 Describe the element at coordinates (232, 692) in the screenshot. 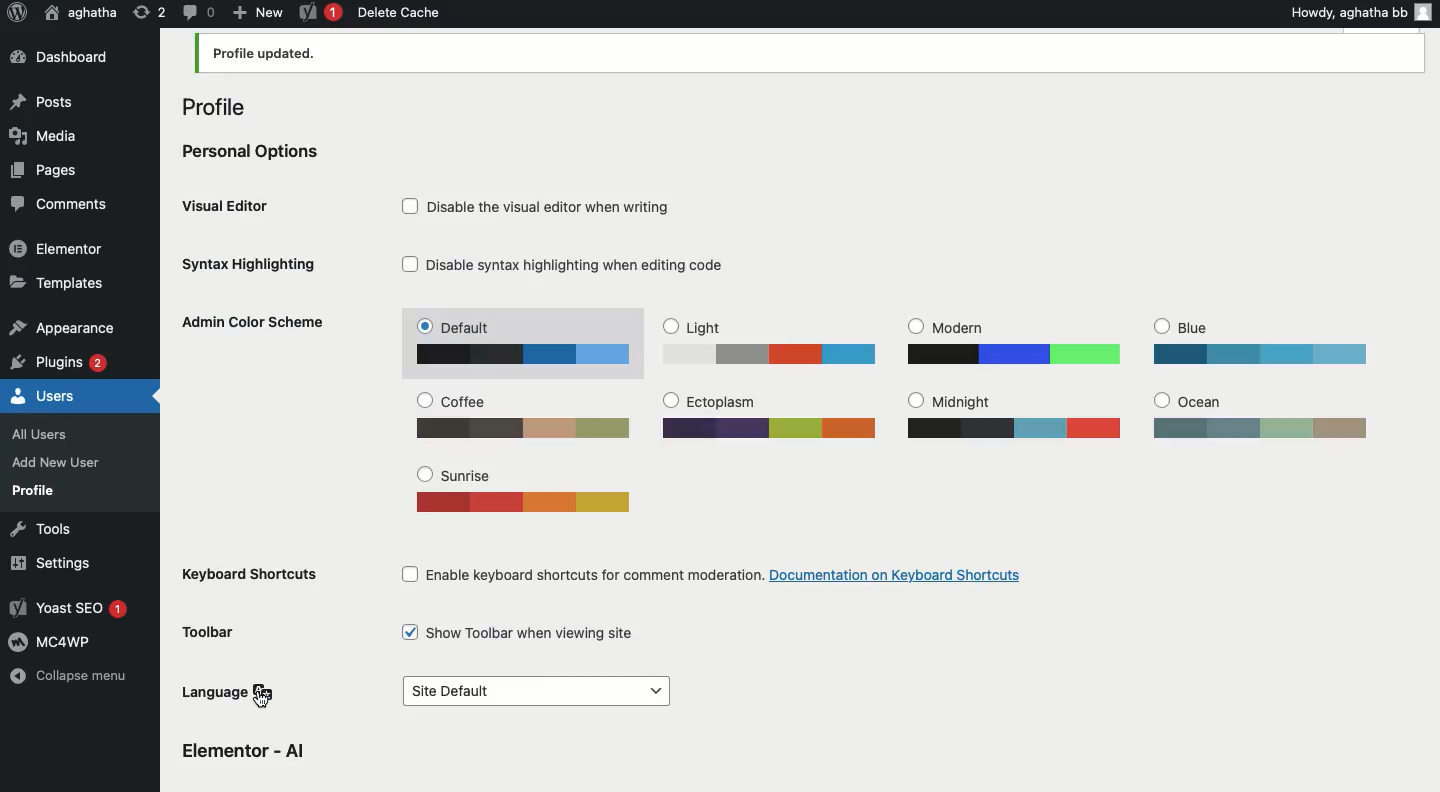

I see `Language` at that location.